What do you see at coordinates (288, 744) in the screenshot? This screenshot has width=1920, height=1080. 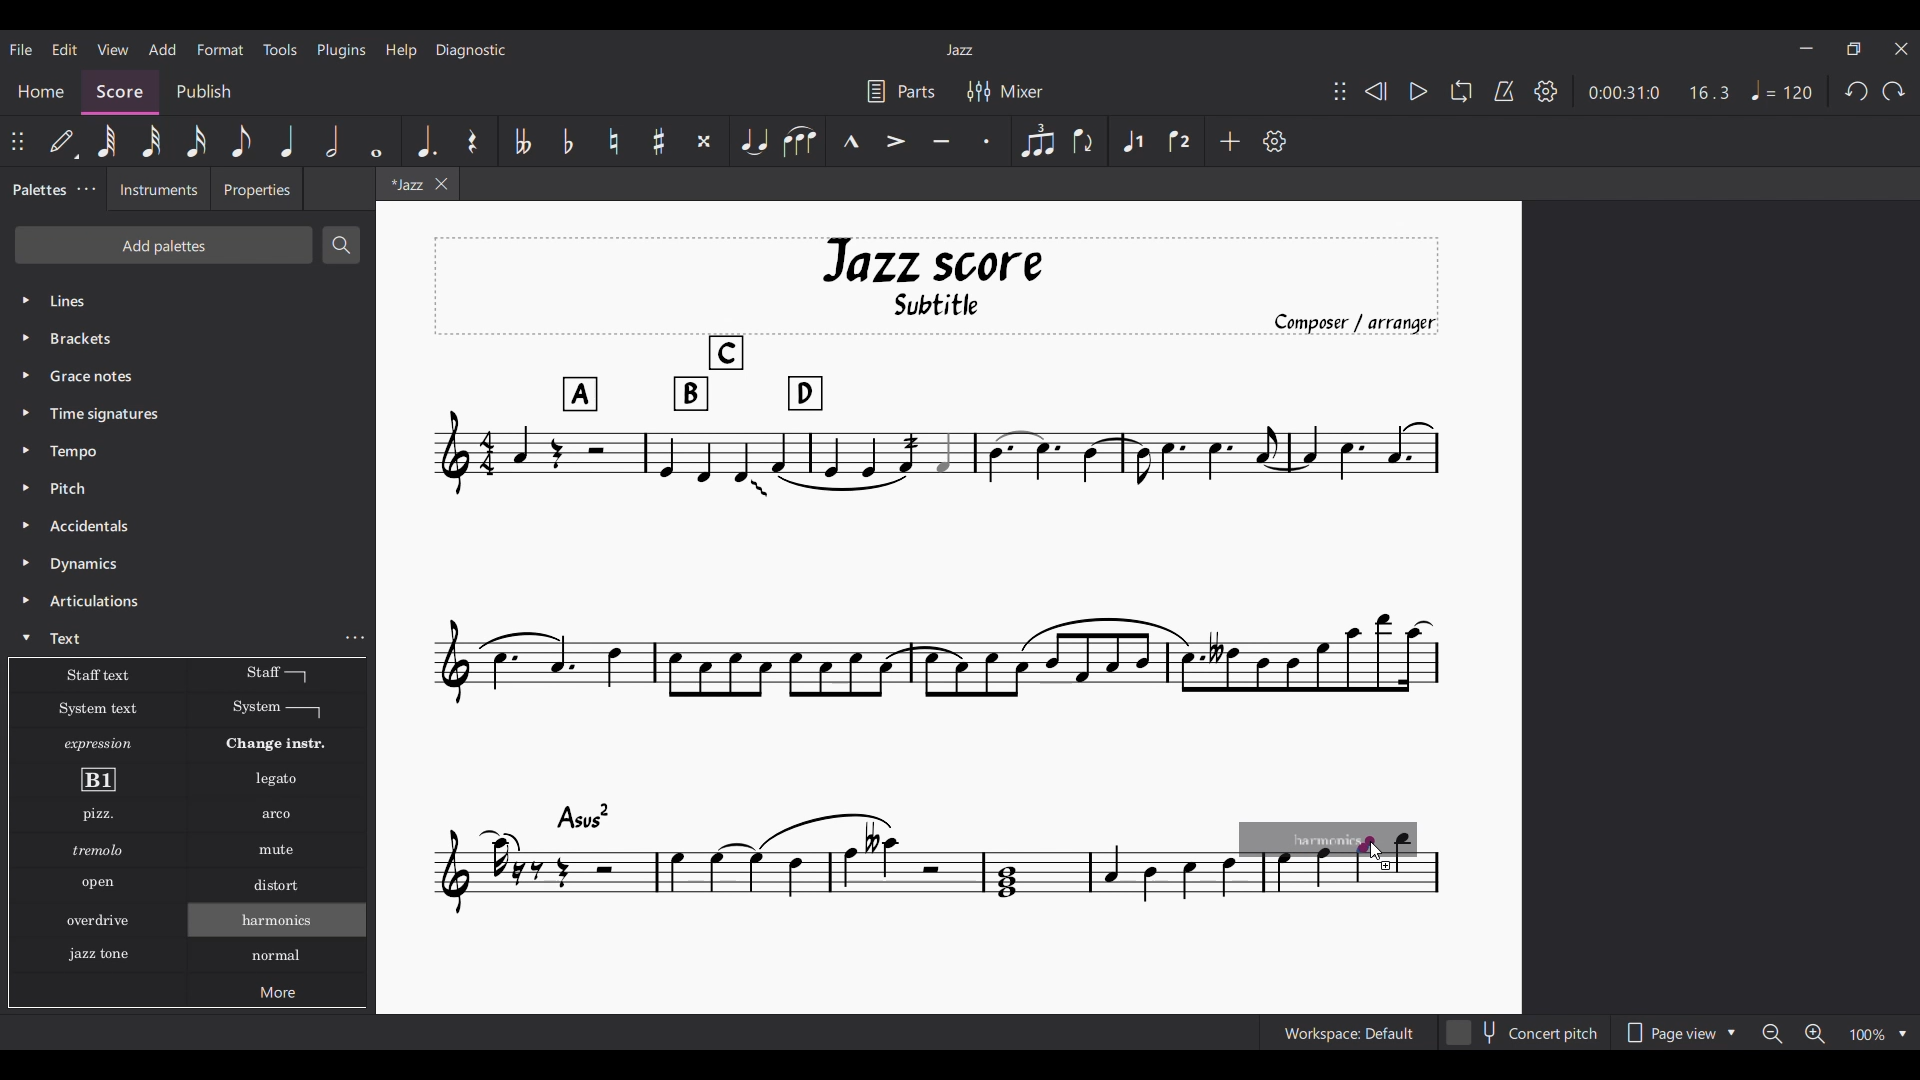 I see `Change ` at bounding box center [288, 744].